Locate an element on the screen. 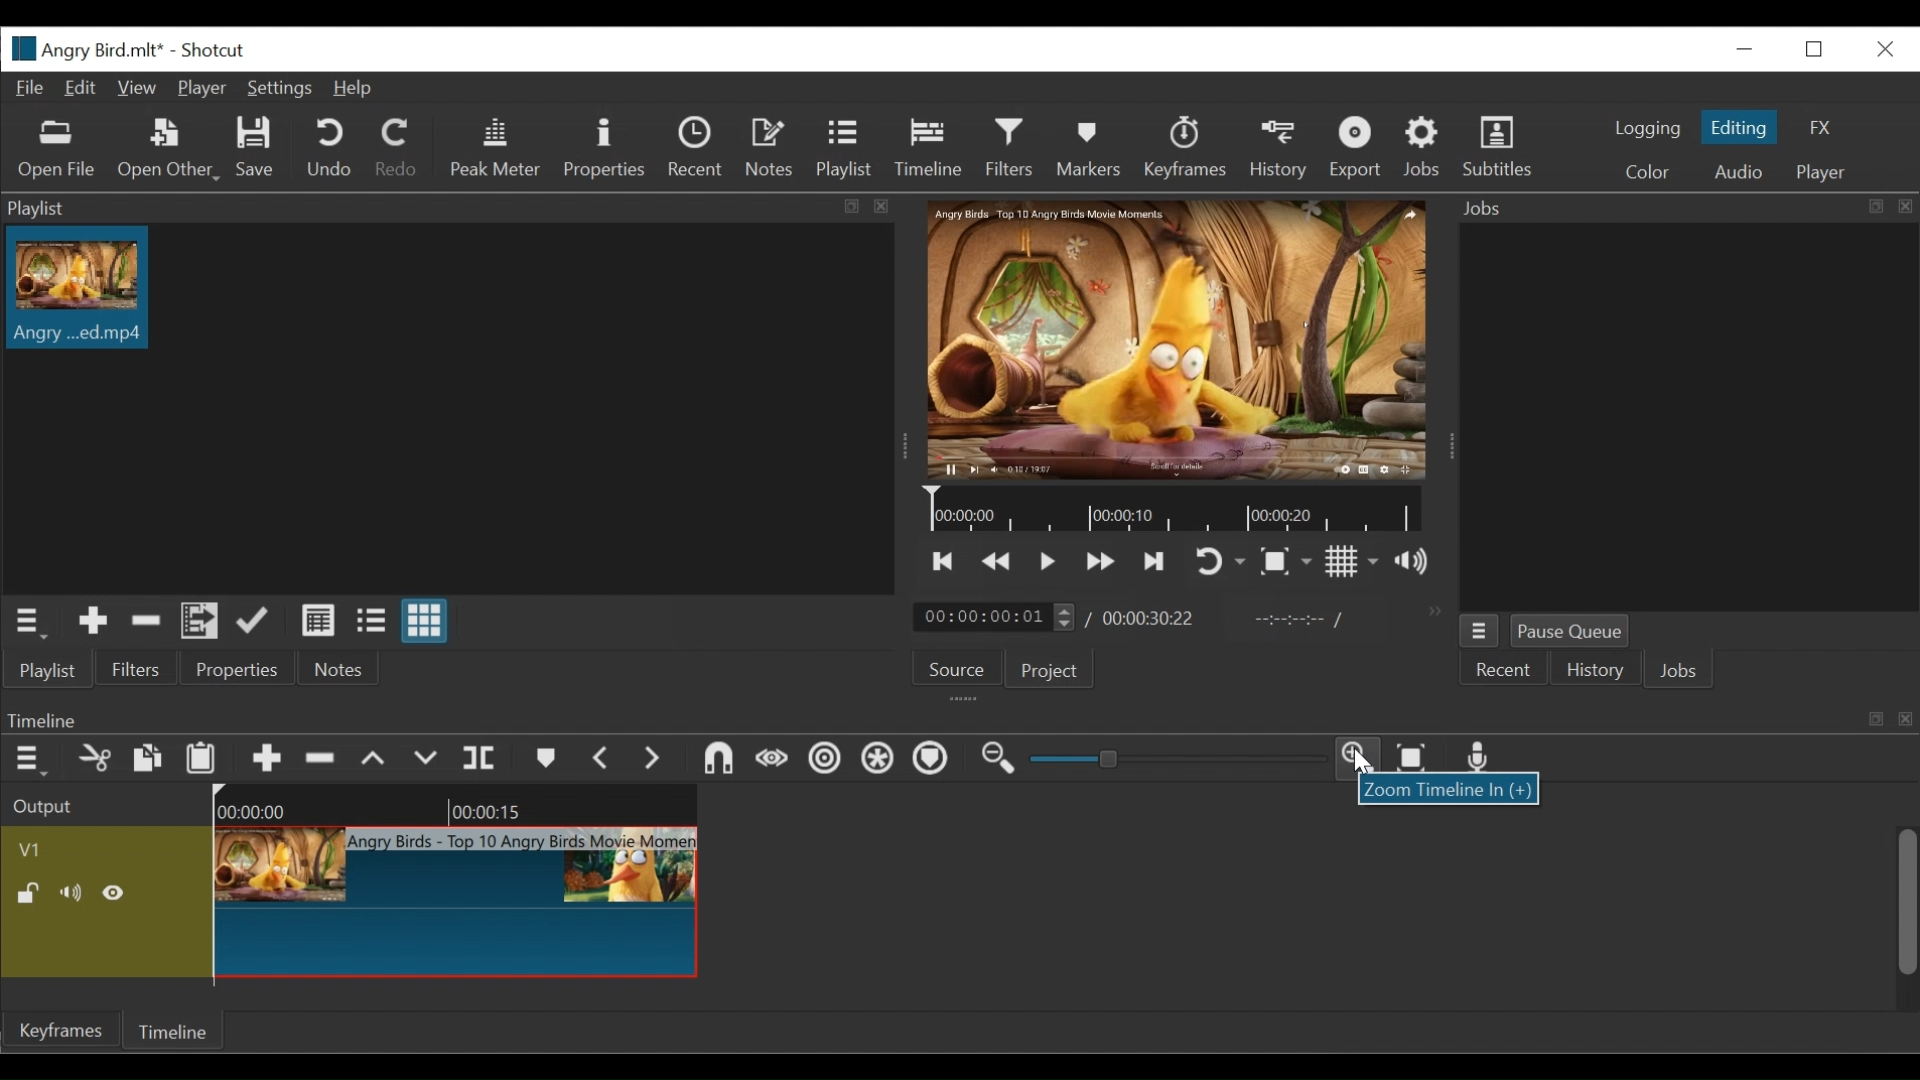 The width and height of the screenshot is (1920, 1080). Next Marker is located at coordinates (657, 760).